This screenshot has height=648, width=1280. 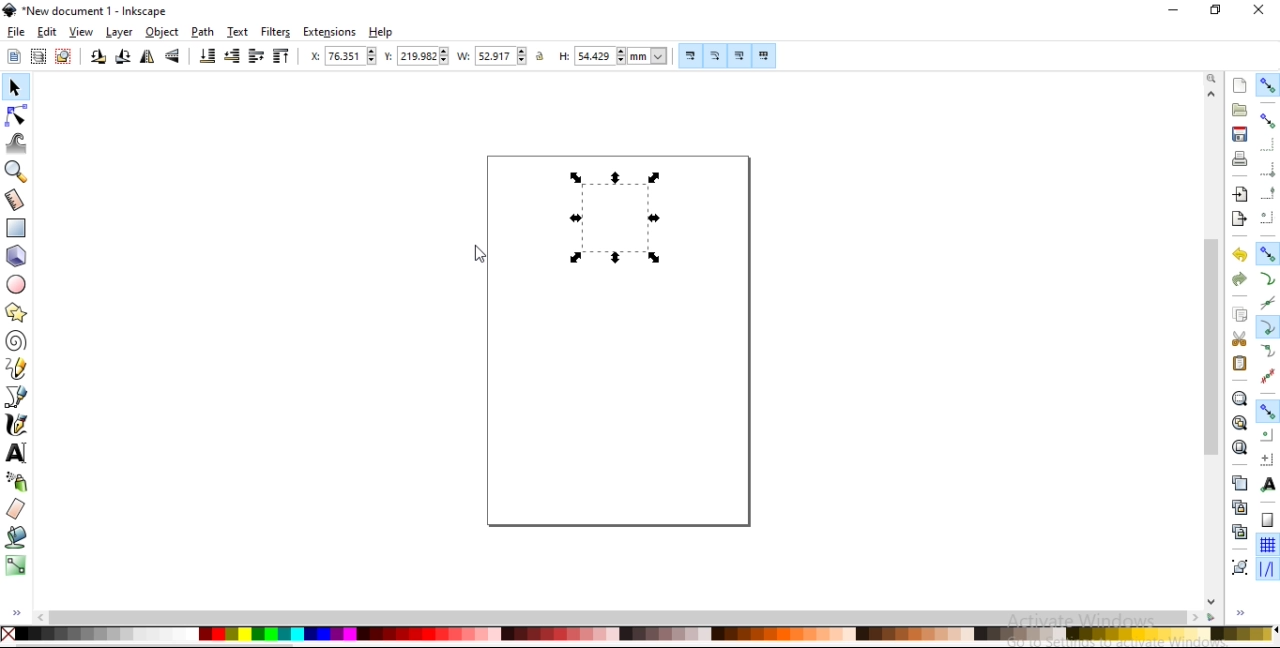 What do you see at coordinates (614, 214) in the screenshot?
I see `image` at bounding box center [614, 214].